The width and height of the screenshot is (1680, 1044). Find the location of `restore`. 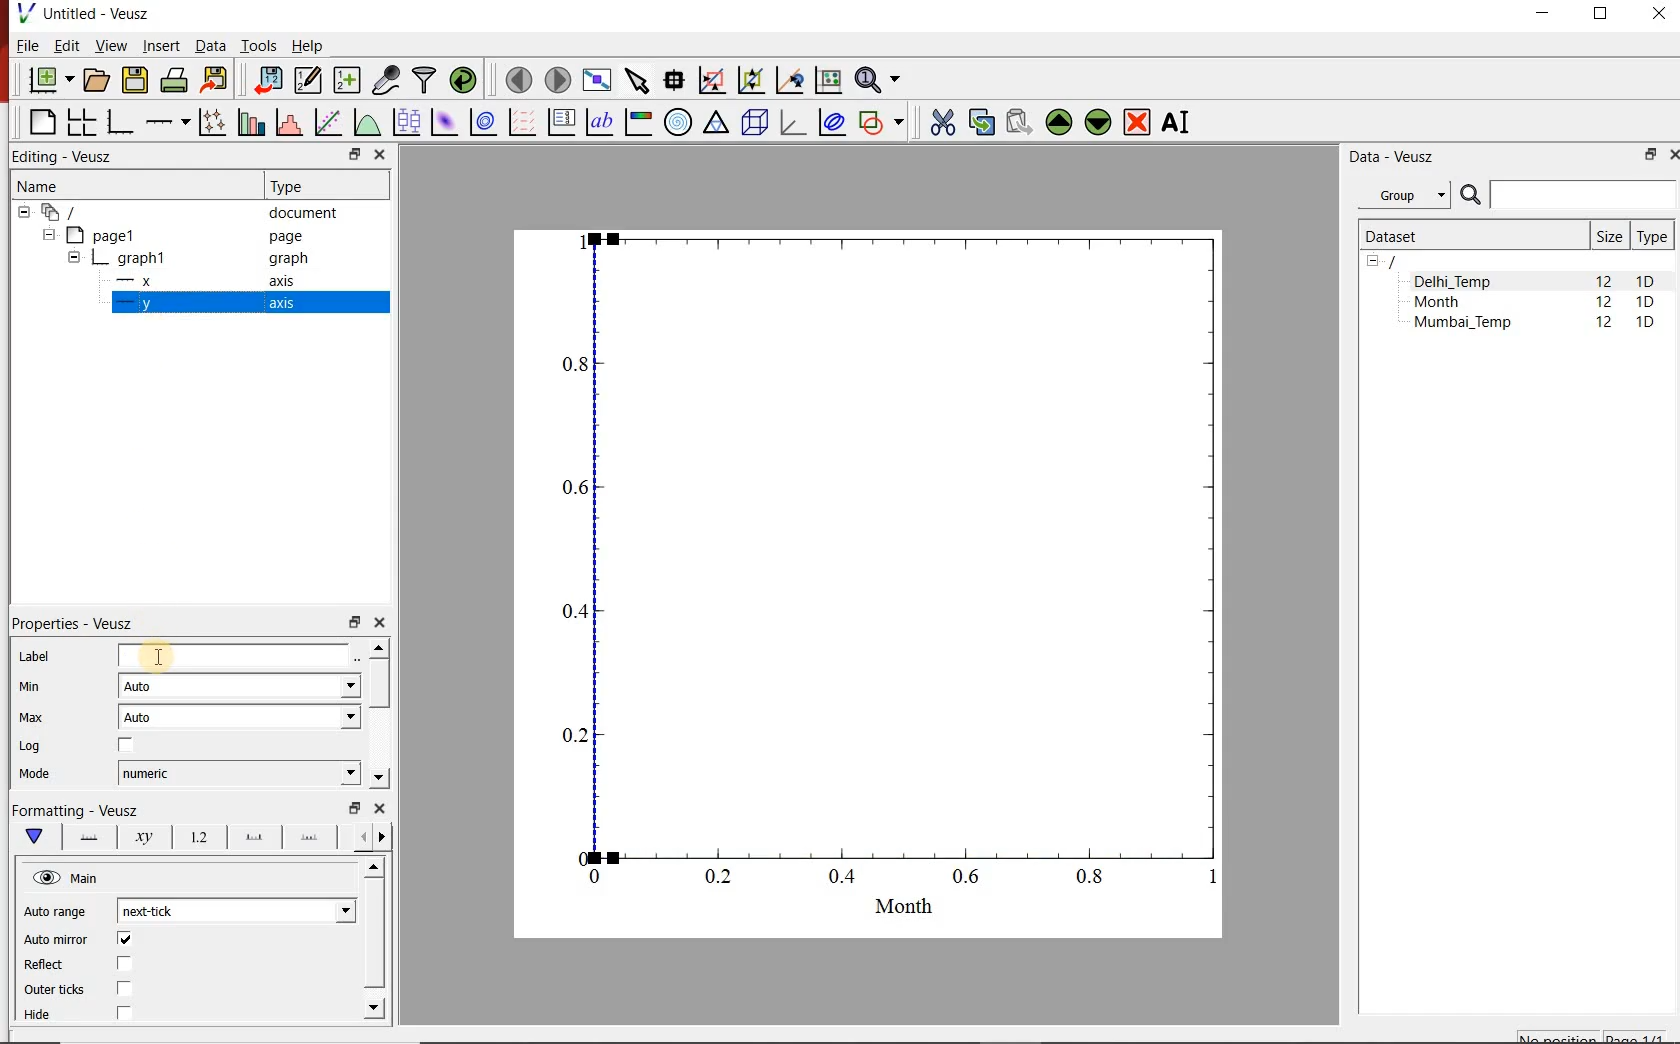

restore is located at coordinates (353, 621).